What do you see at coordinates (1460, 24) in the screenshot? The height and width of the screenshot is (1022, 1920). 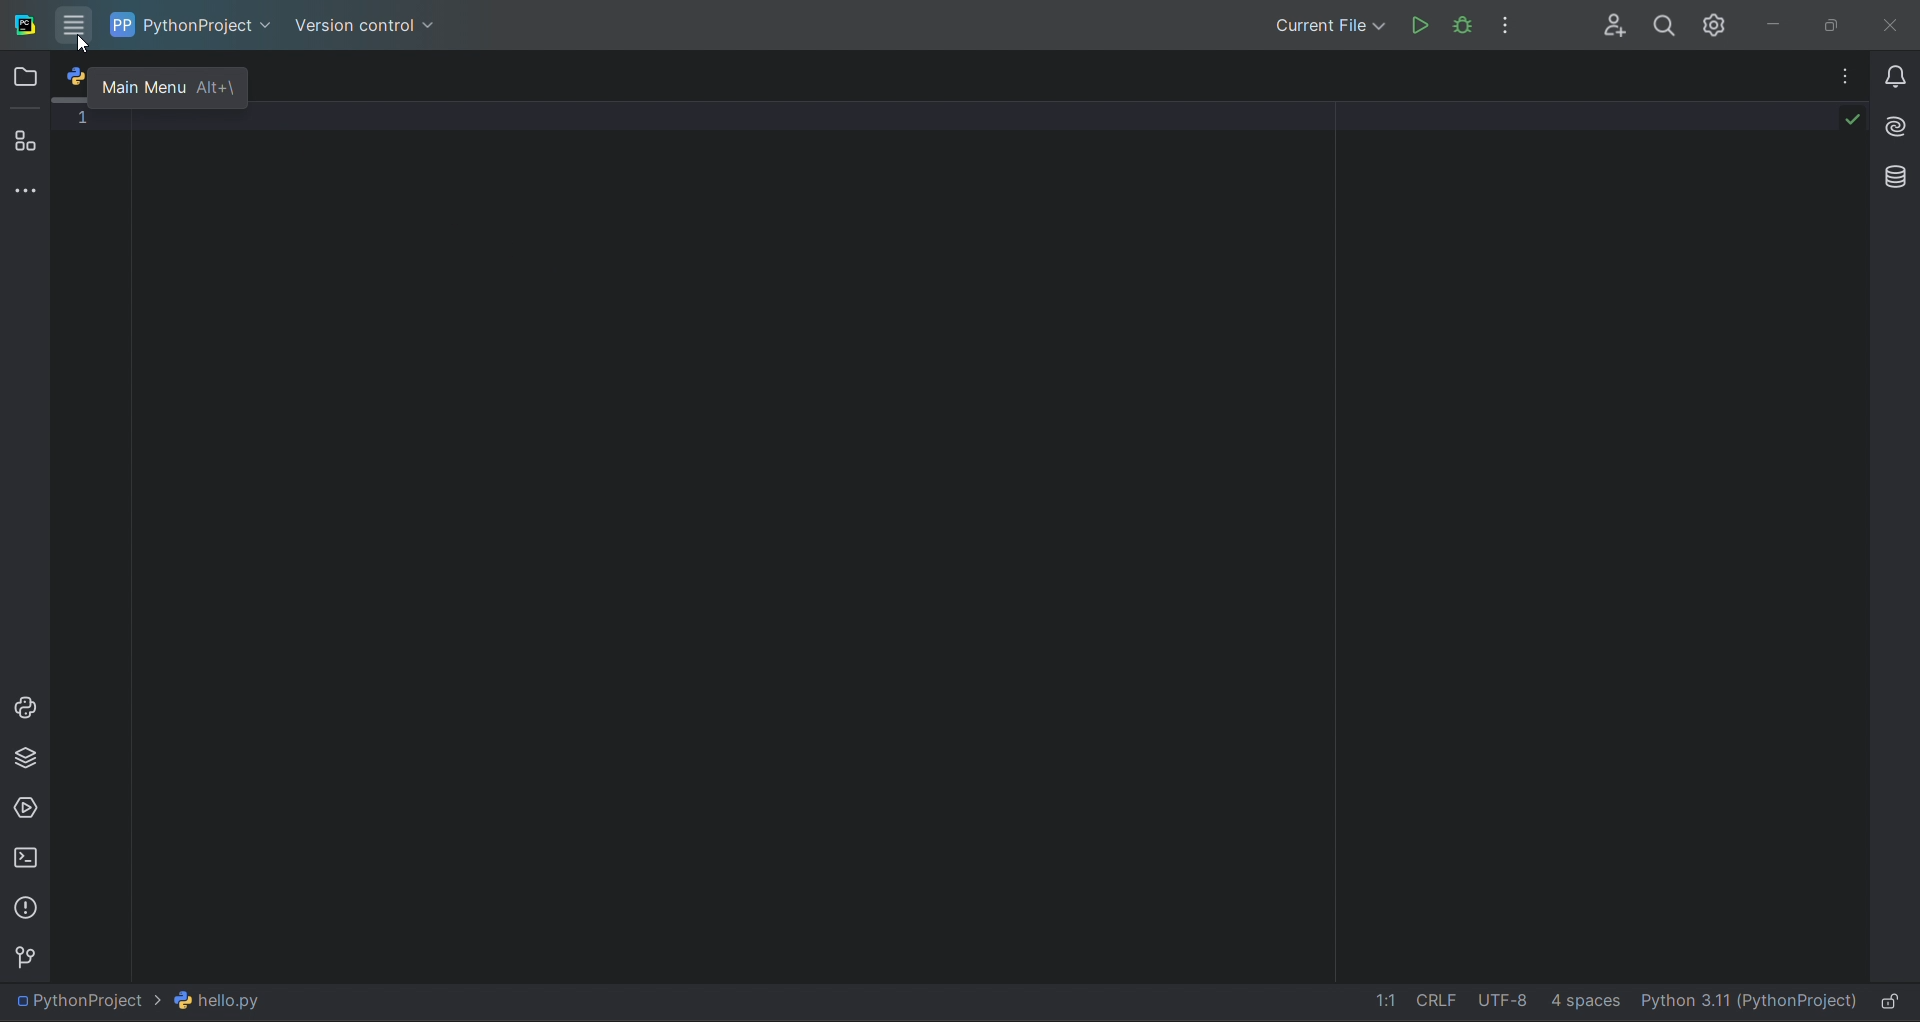 I see `debug` at bounding box center [1460, 24].